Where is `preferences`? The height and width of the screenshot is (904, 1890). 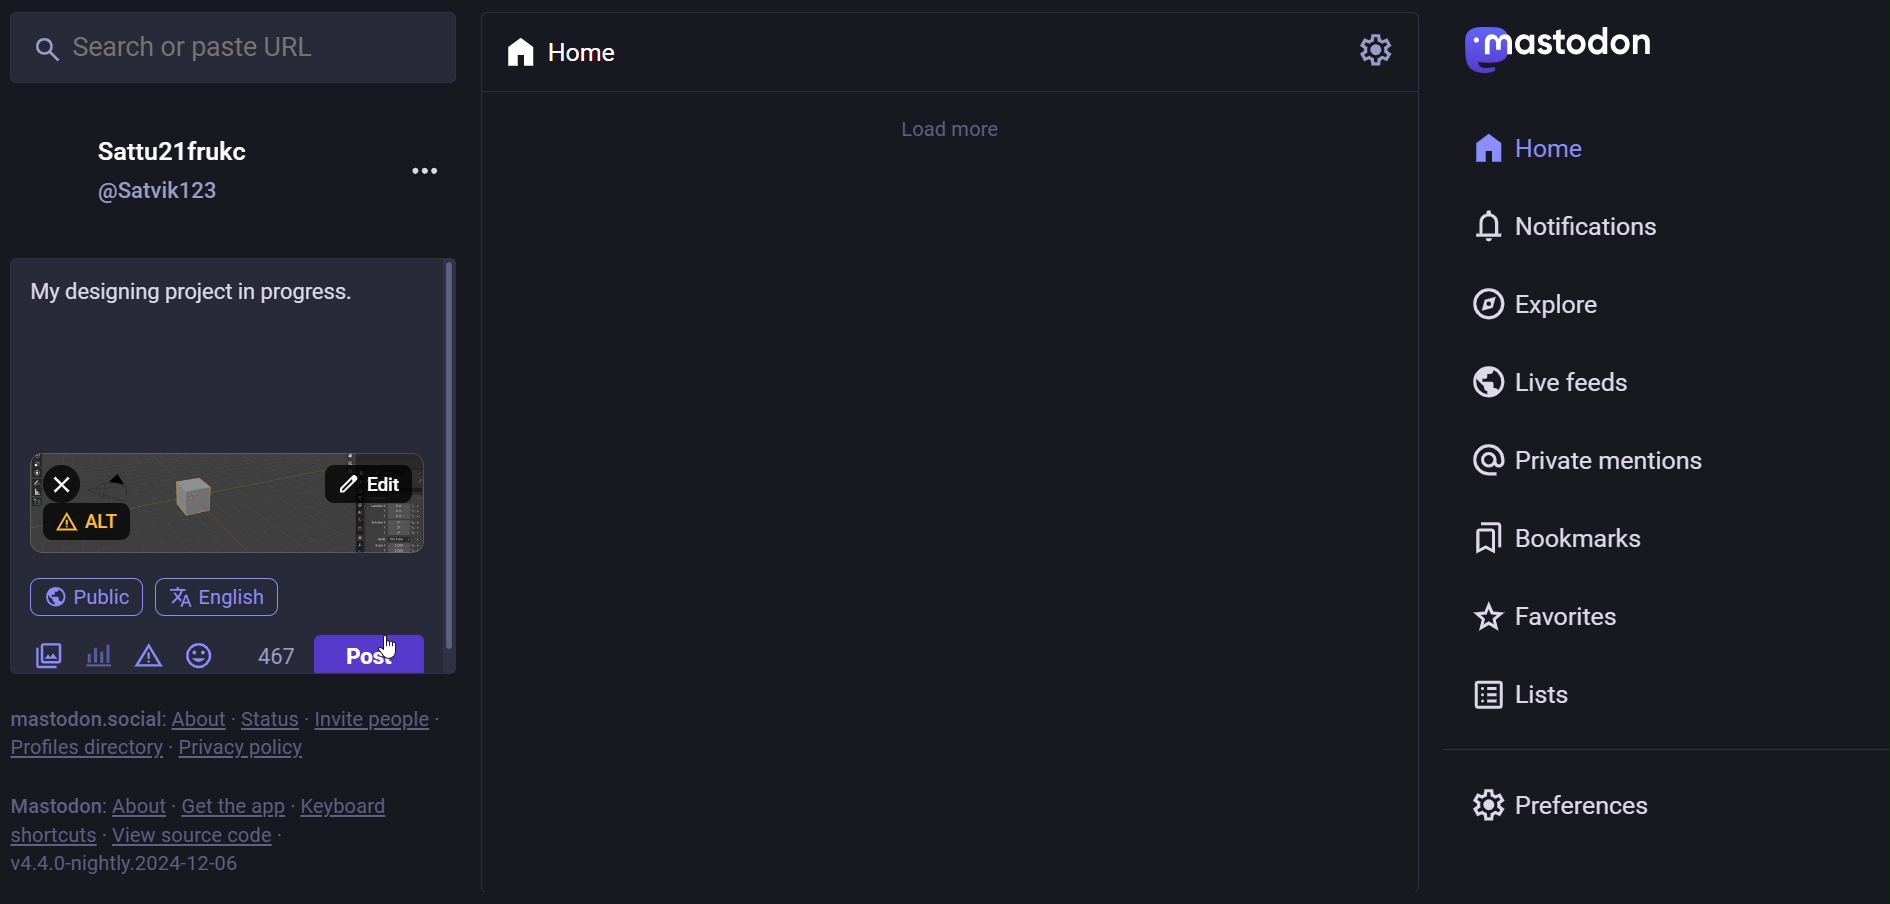 preferences is located at coordinates (1575, 801).